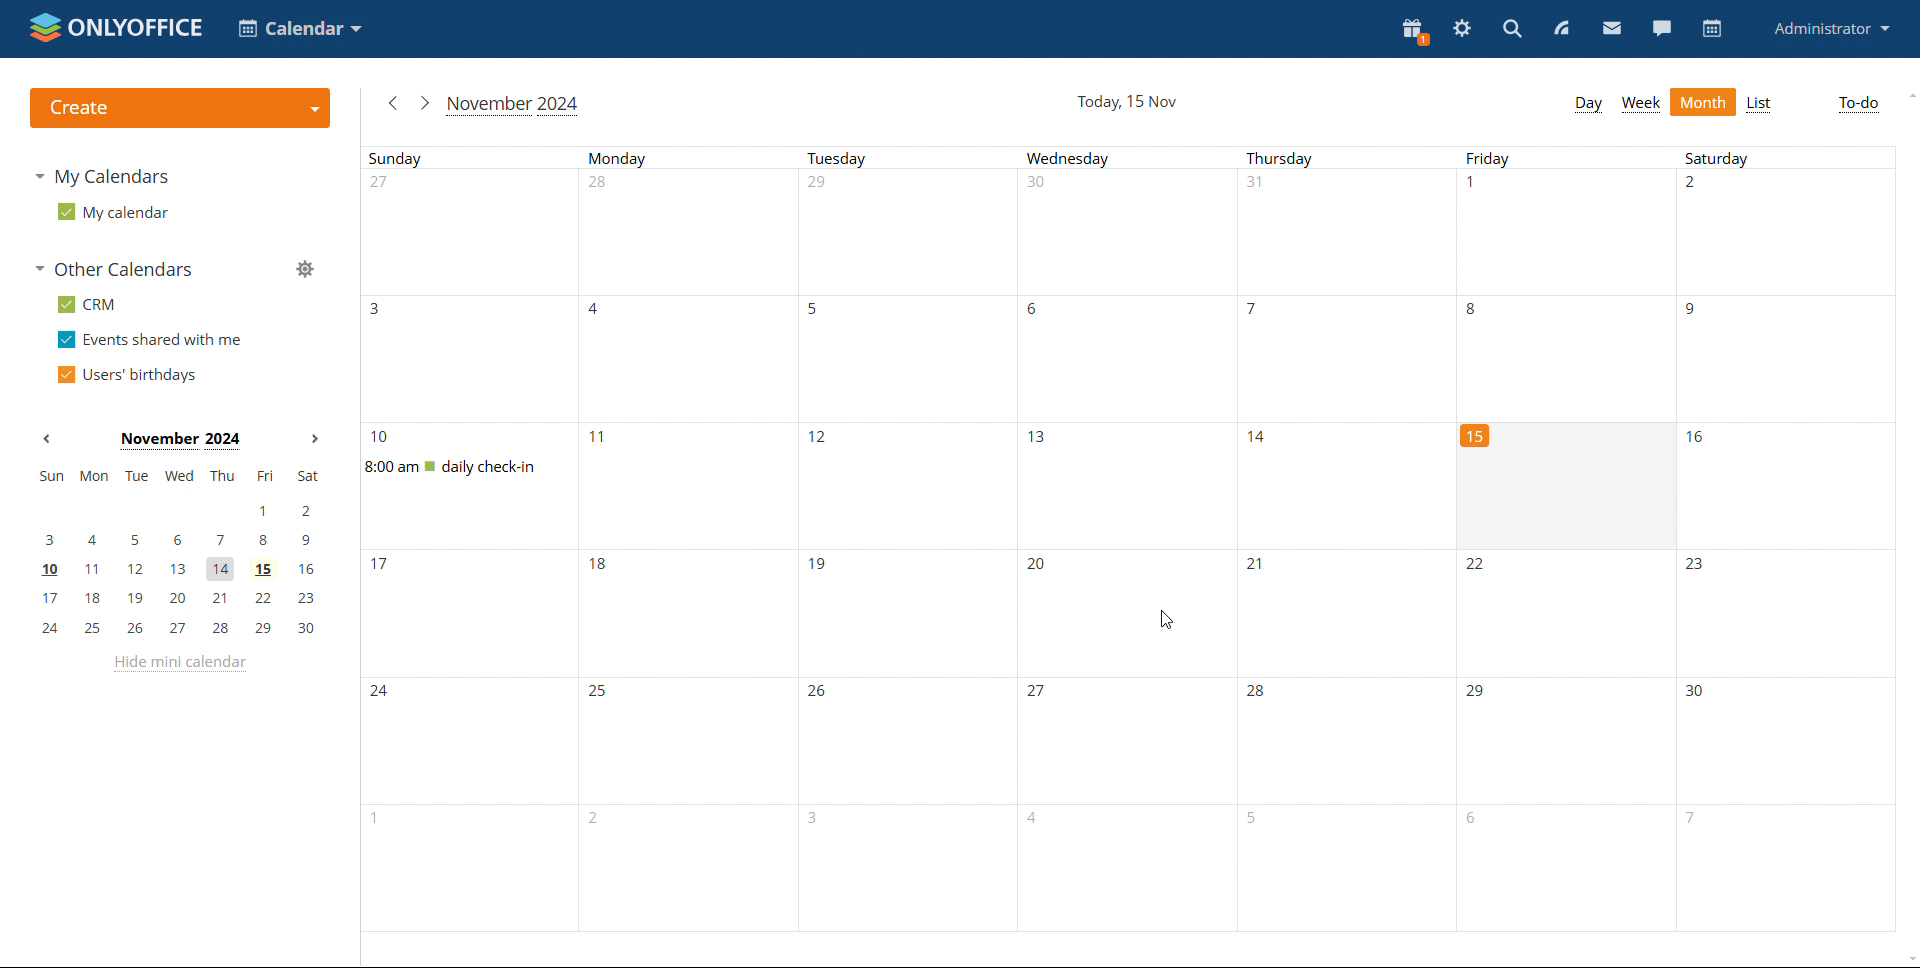  I want to click on scroll down, so click(1896, 953).